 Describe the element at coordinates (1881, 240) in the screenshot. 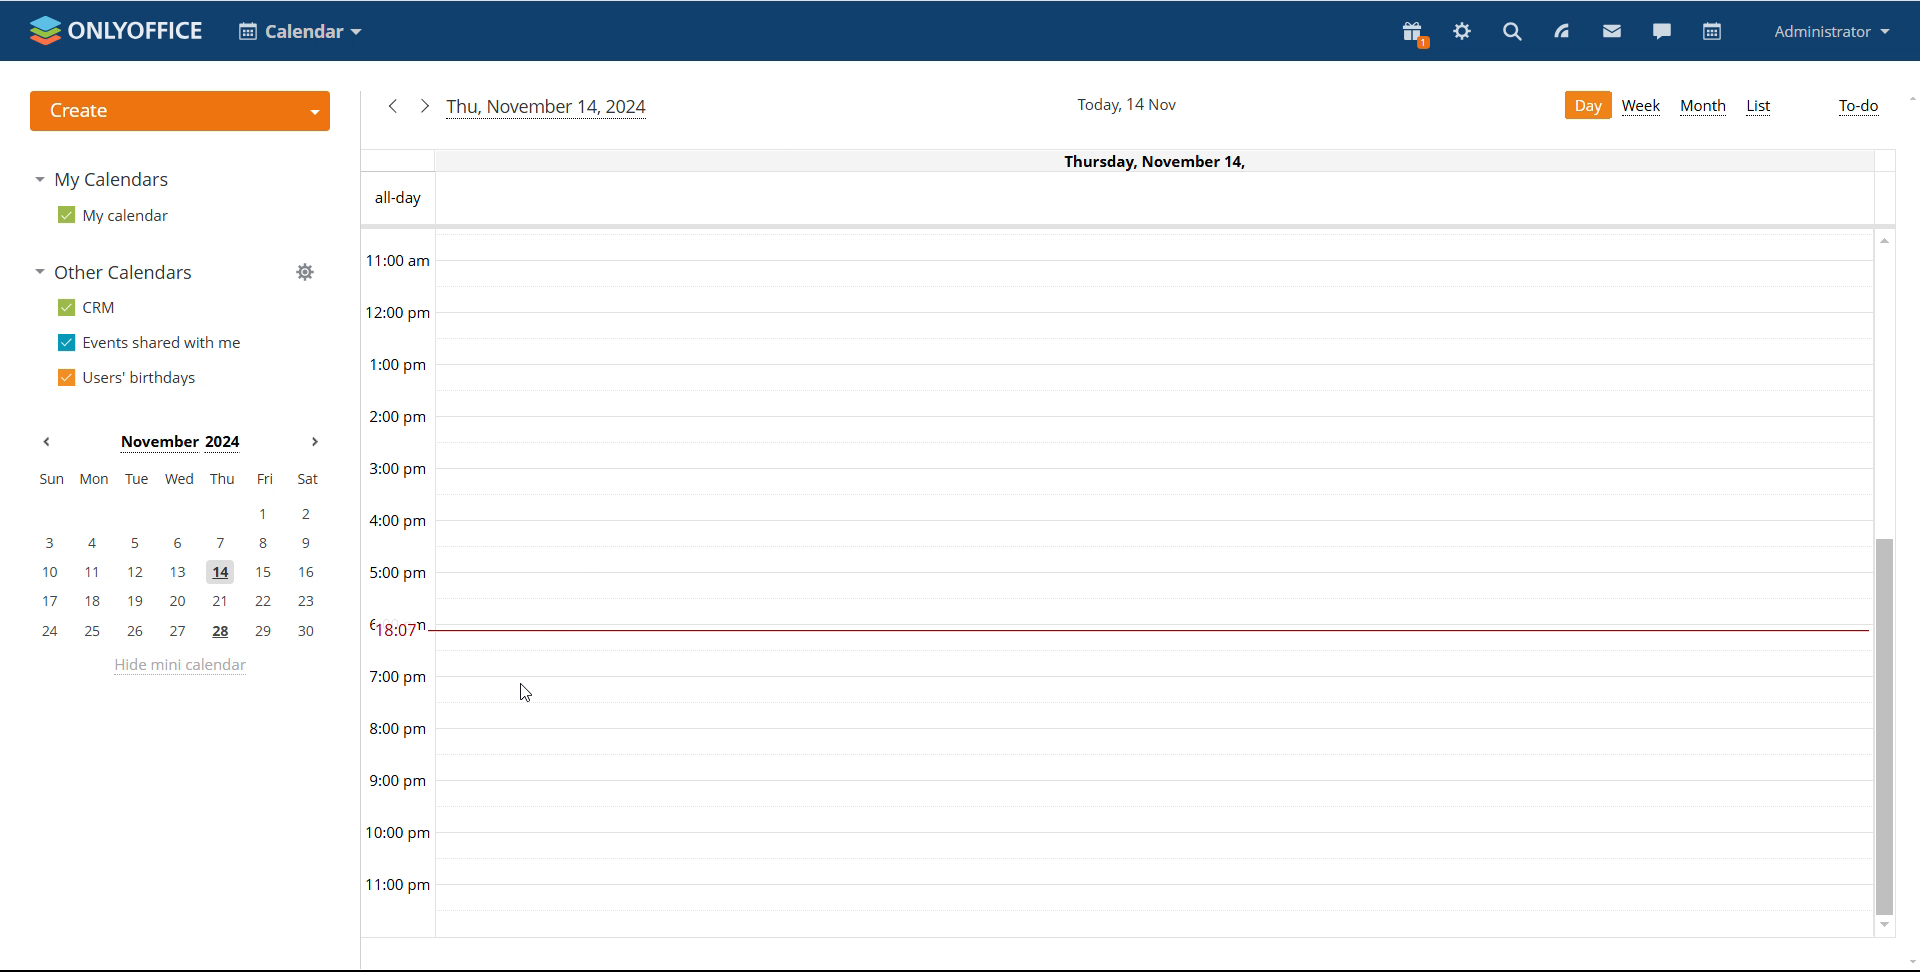

I see `scroll up` at that location.